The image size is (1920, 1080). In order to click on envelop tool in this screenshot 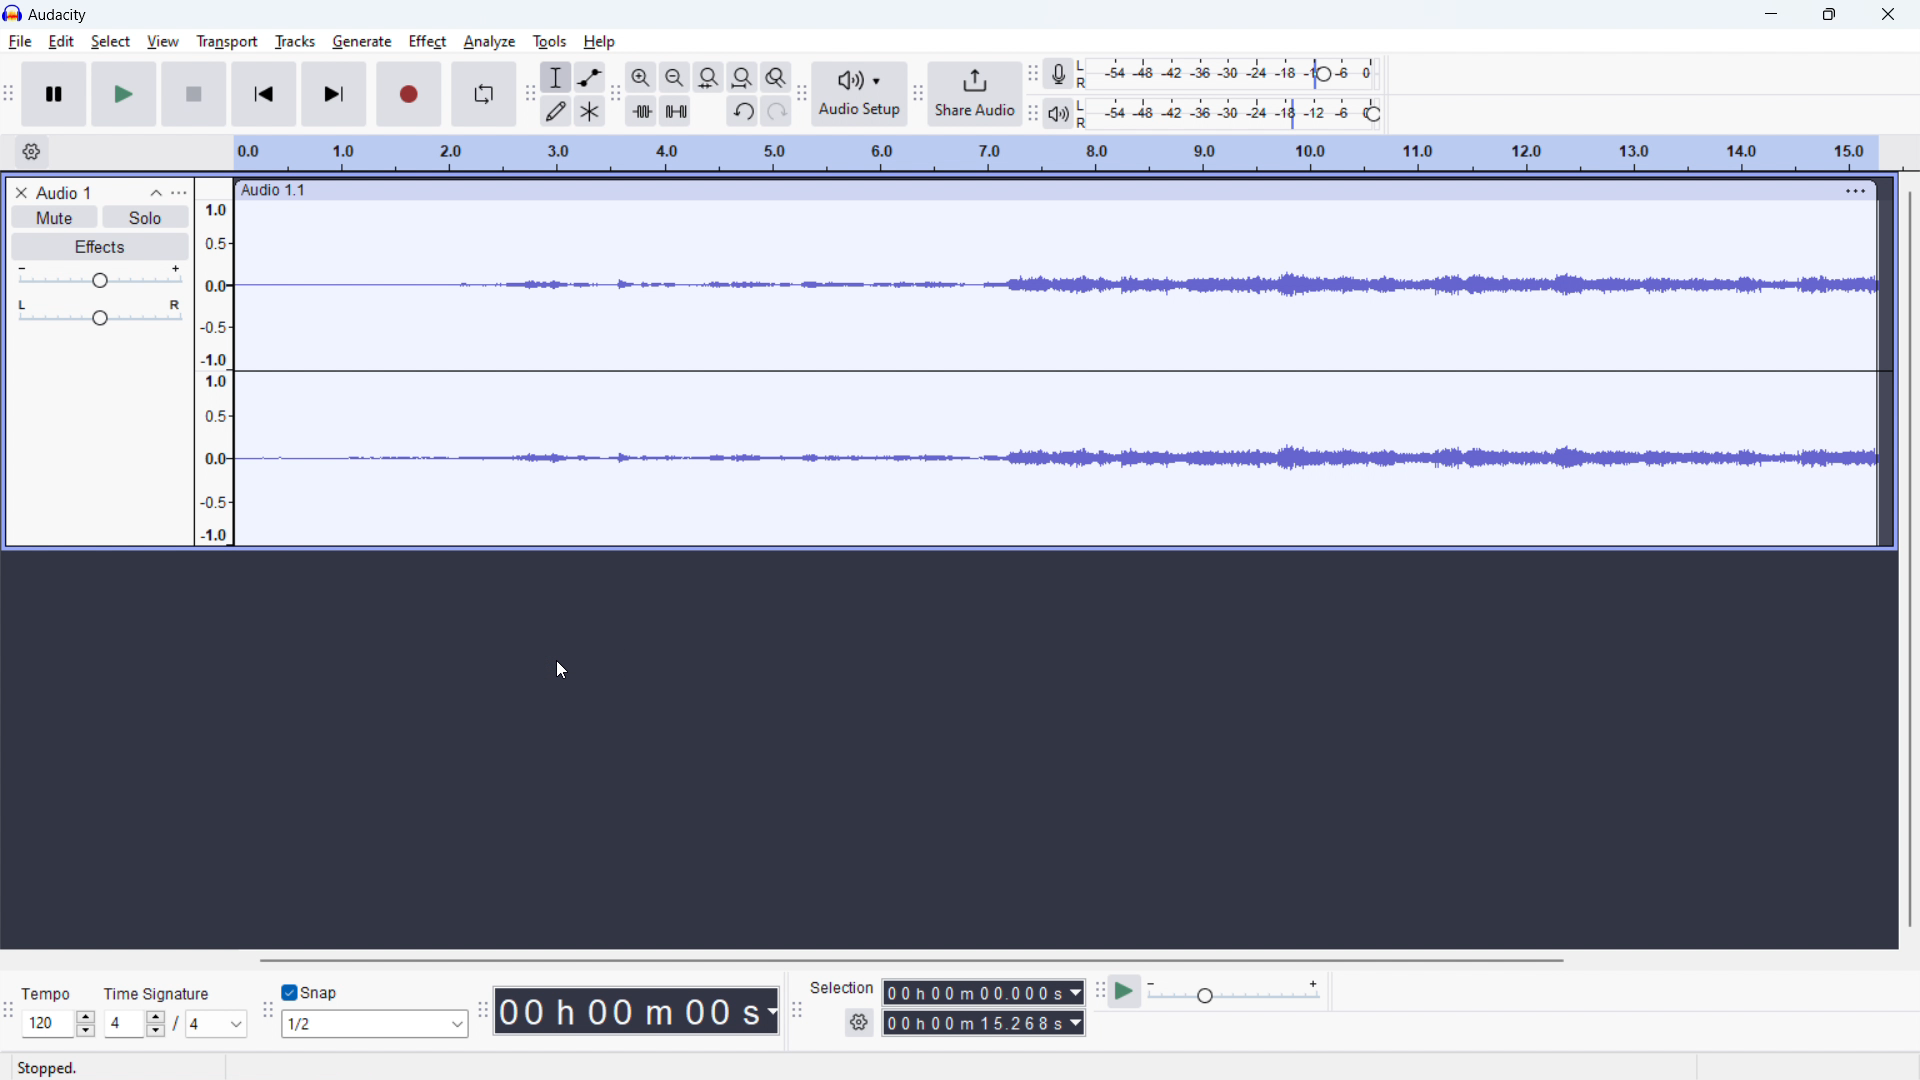, I will do `click(590, 77)`.